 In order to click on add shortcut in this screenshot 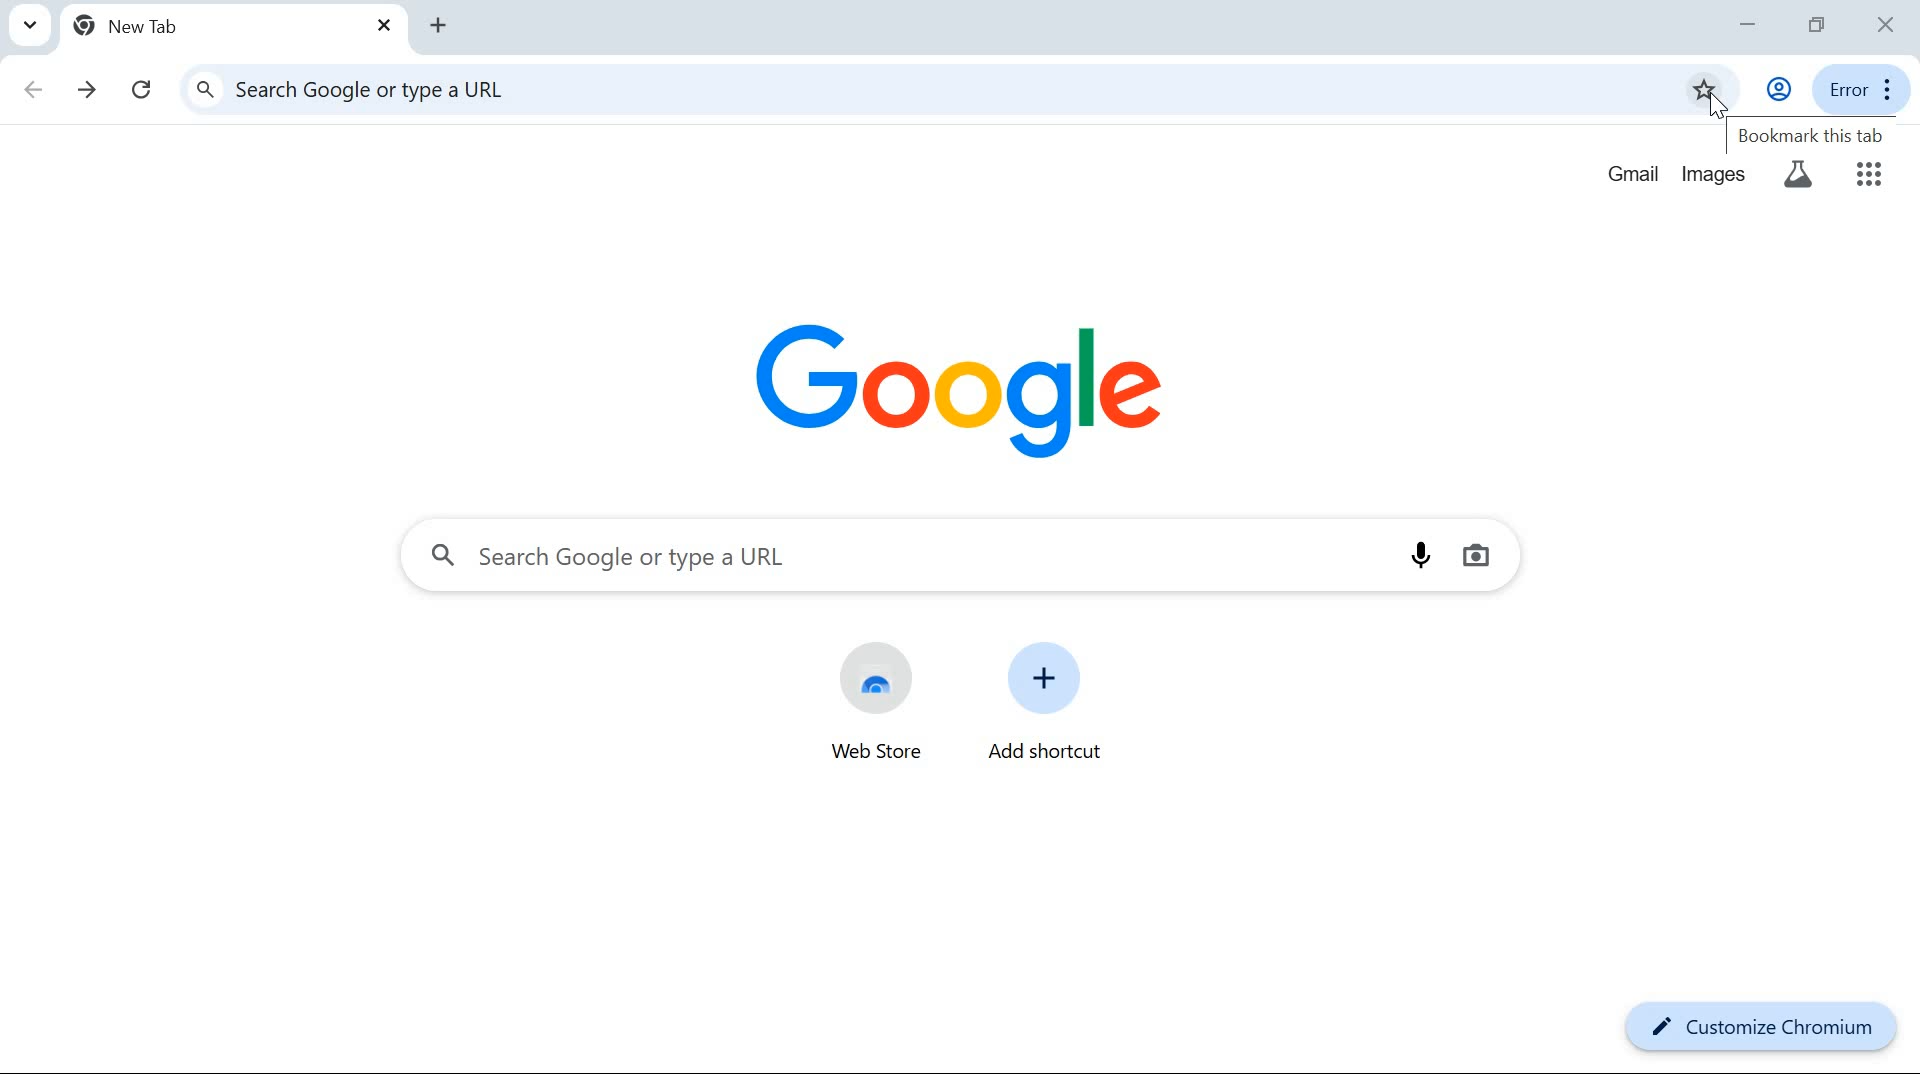, I will do `click(1043, 702)`.